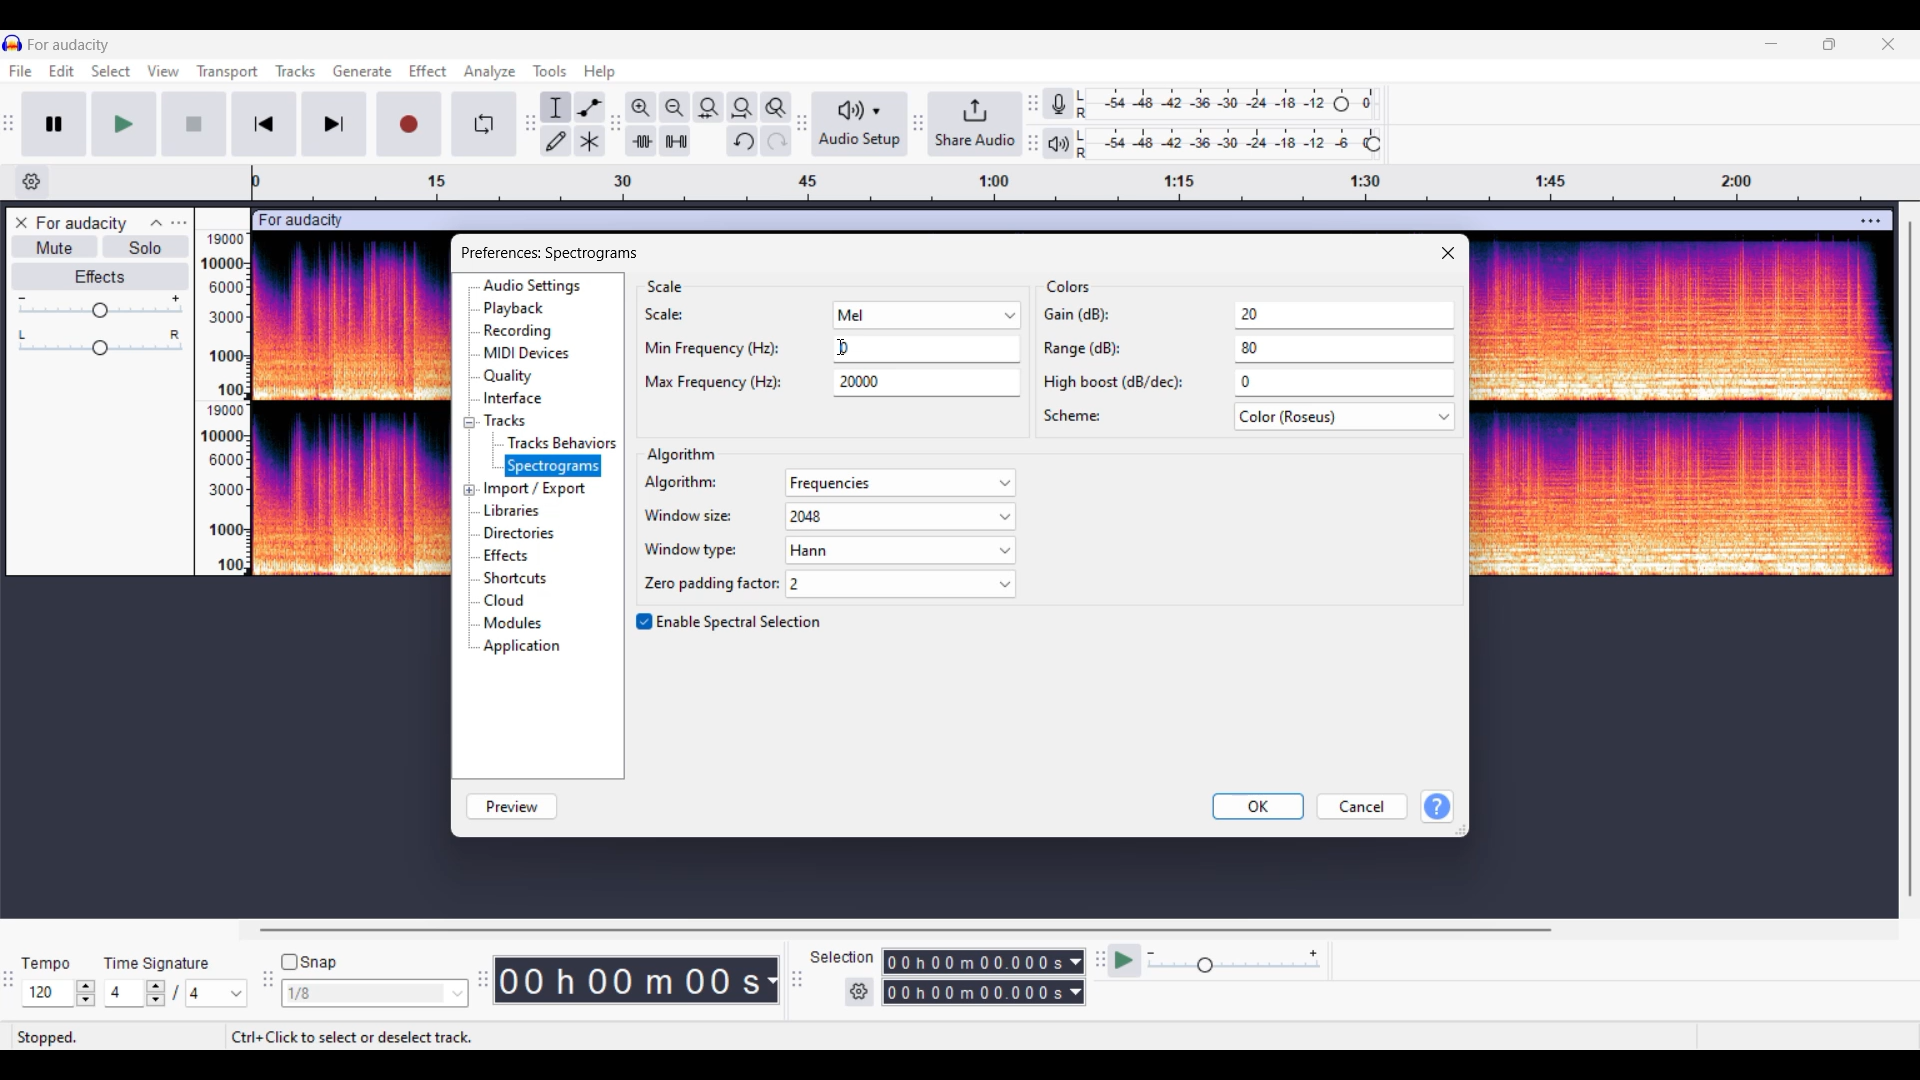  Describe the element at coordinates (1772, 44) in the screenshot. I see `Minimize` at that location.